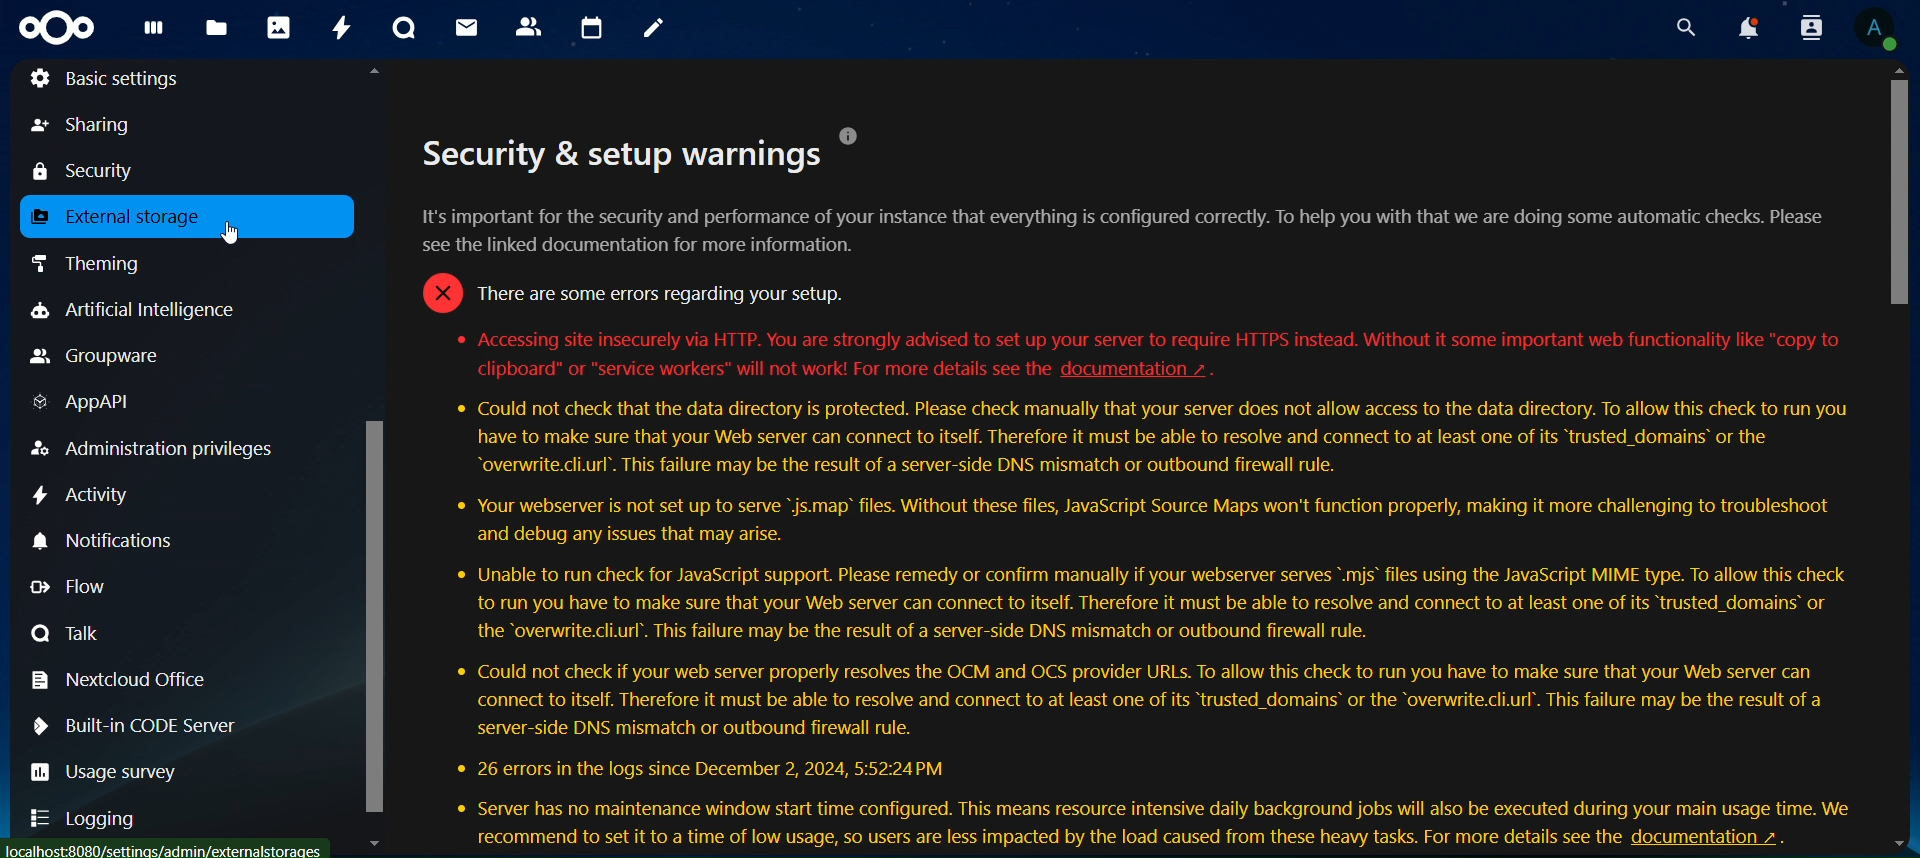  Describe the element at coordinates (280, 28) in the screenshot. I see `photos` at that location.